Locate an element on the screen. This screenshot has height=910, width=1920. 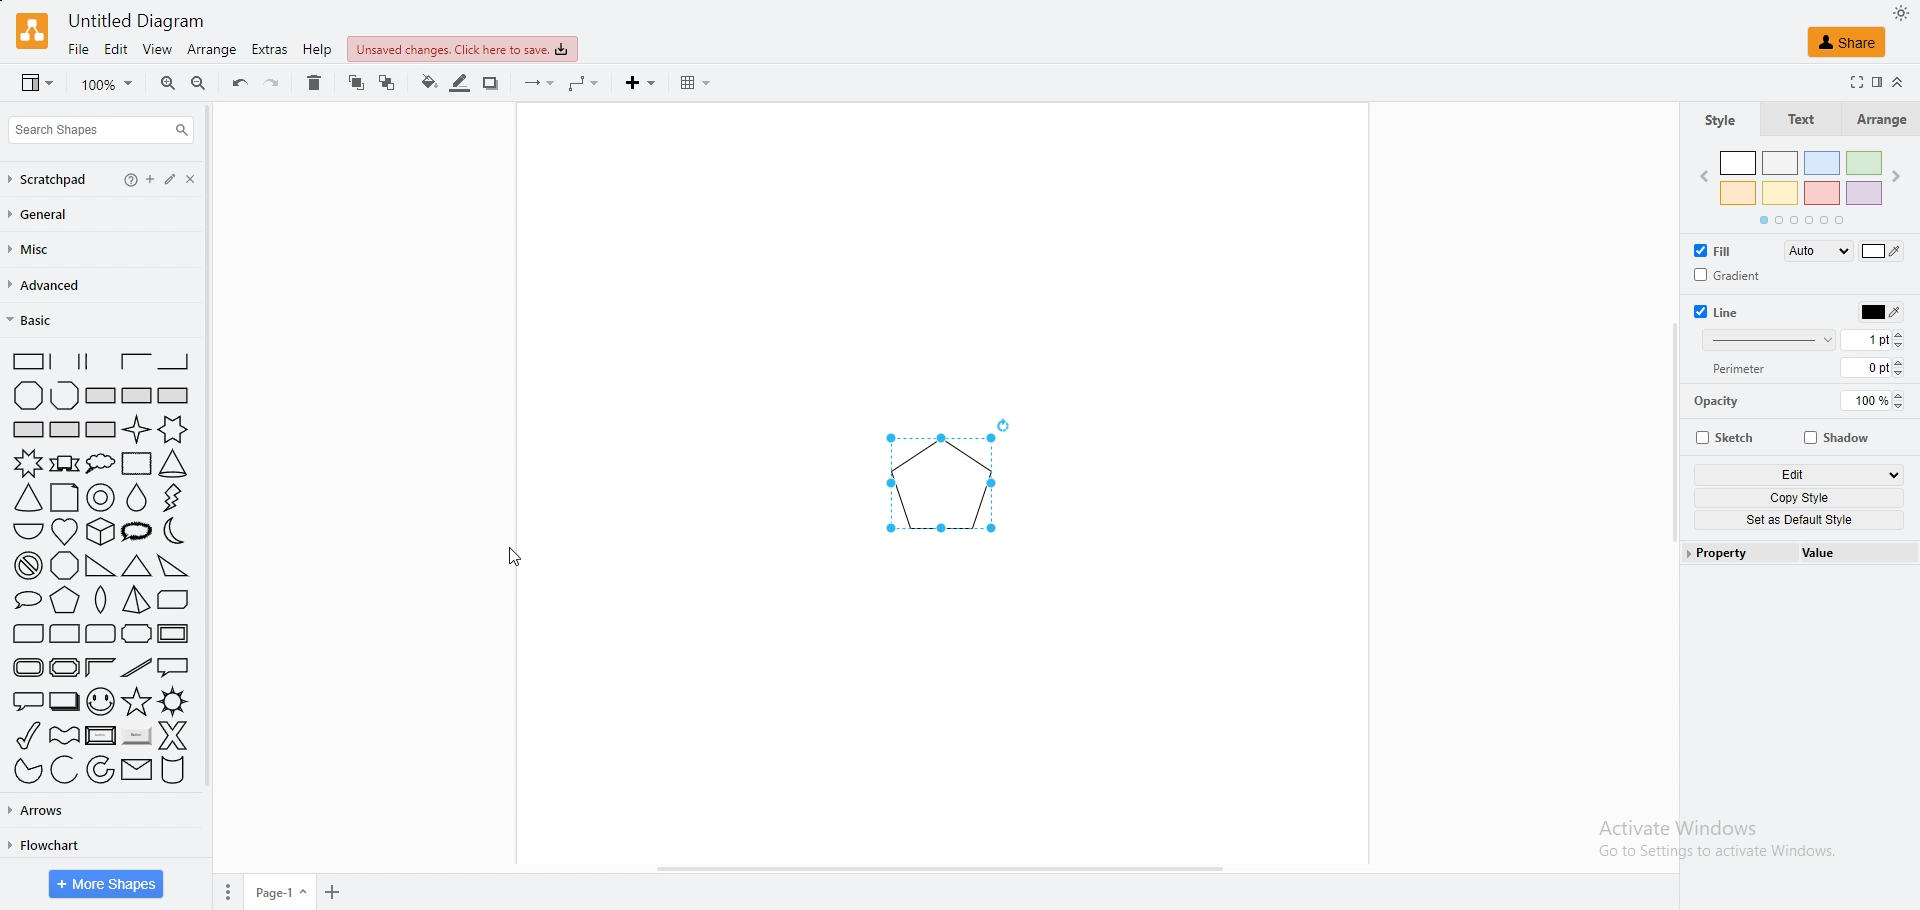
rectangle with vertical fill is located at coordinates (174, 396).